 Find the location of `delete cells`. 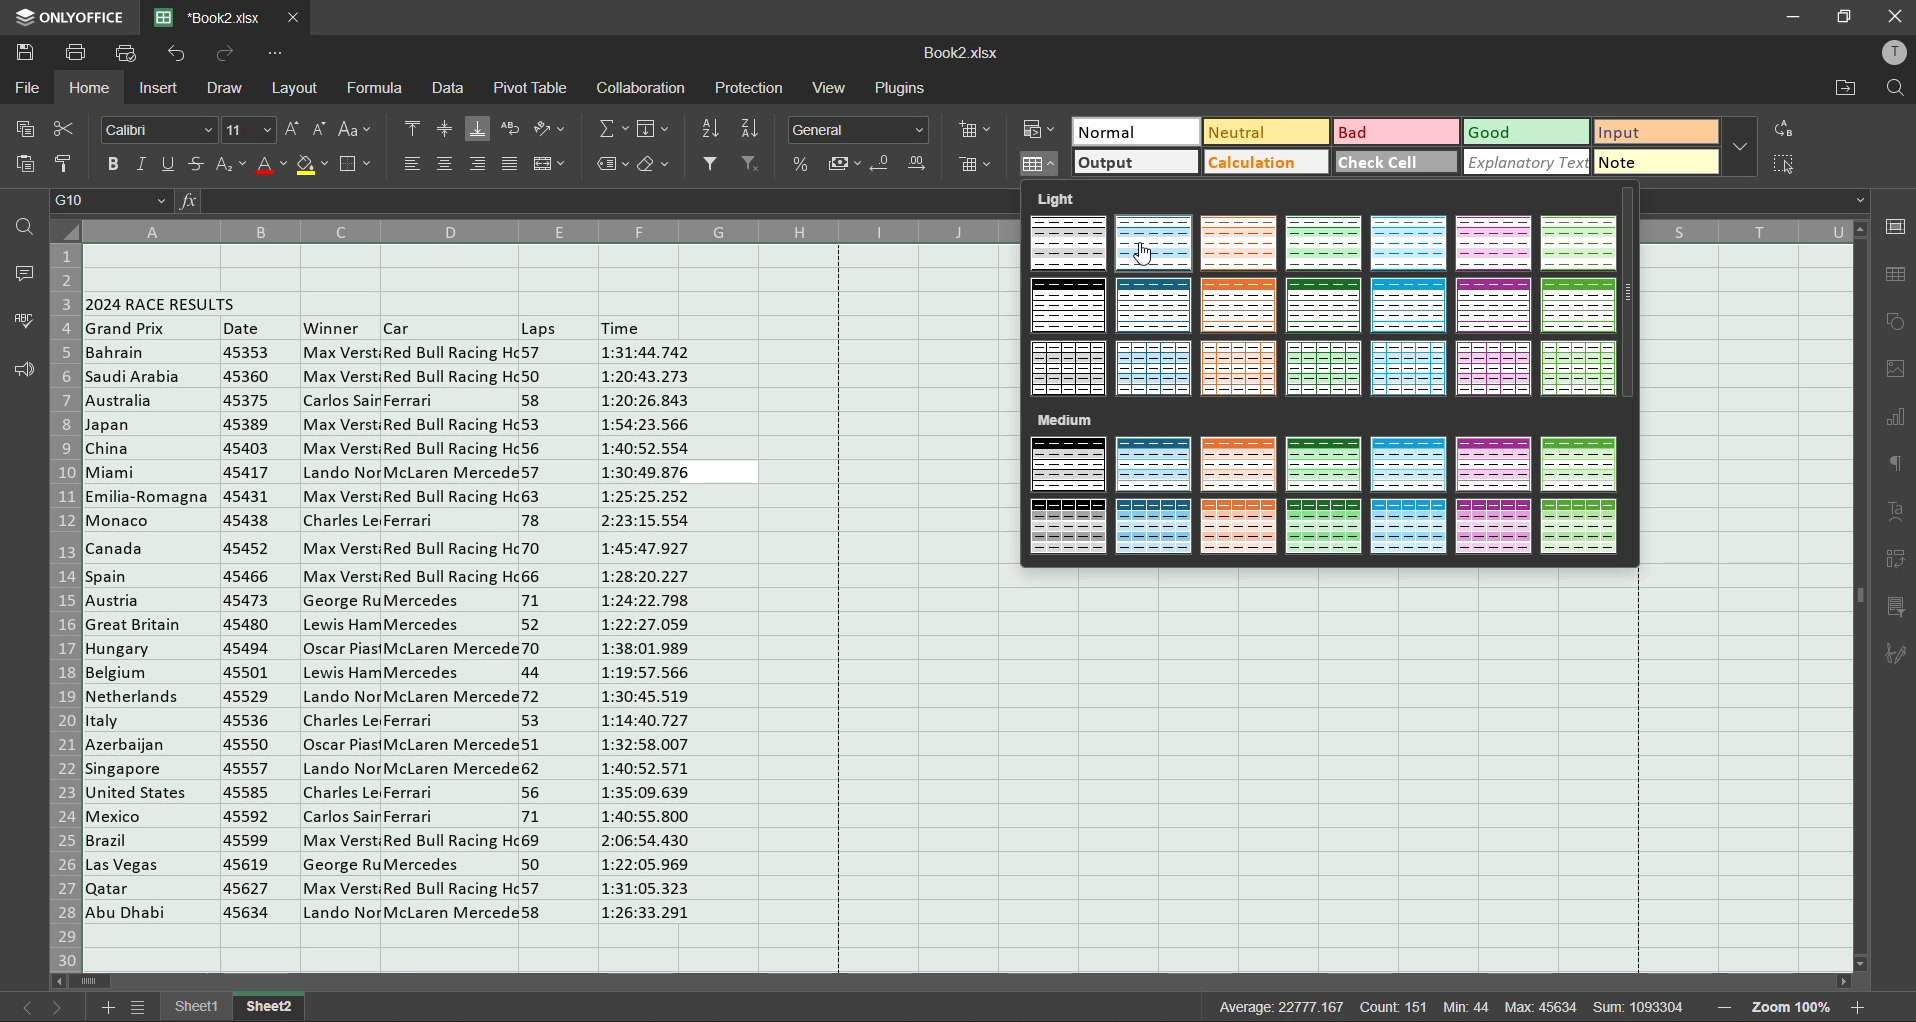

delete cells is located at coordinates (976, 165).